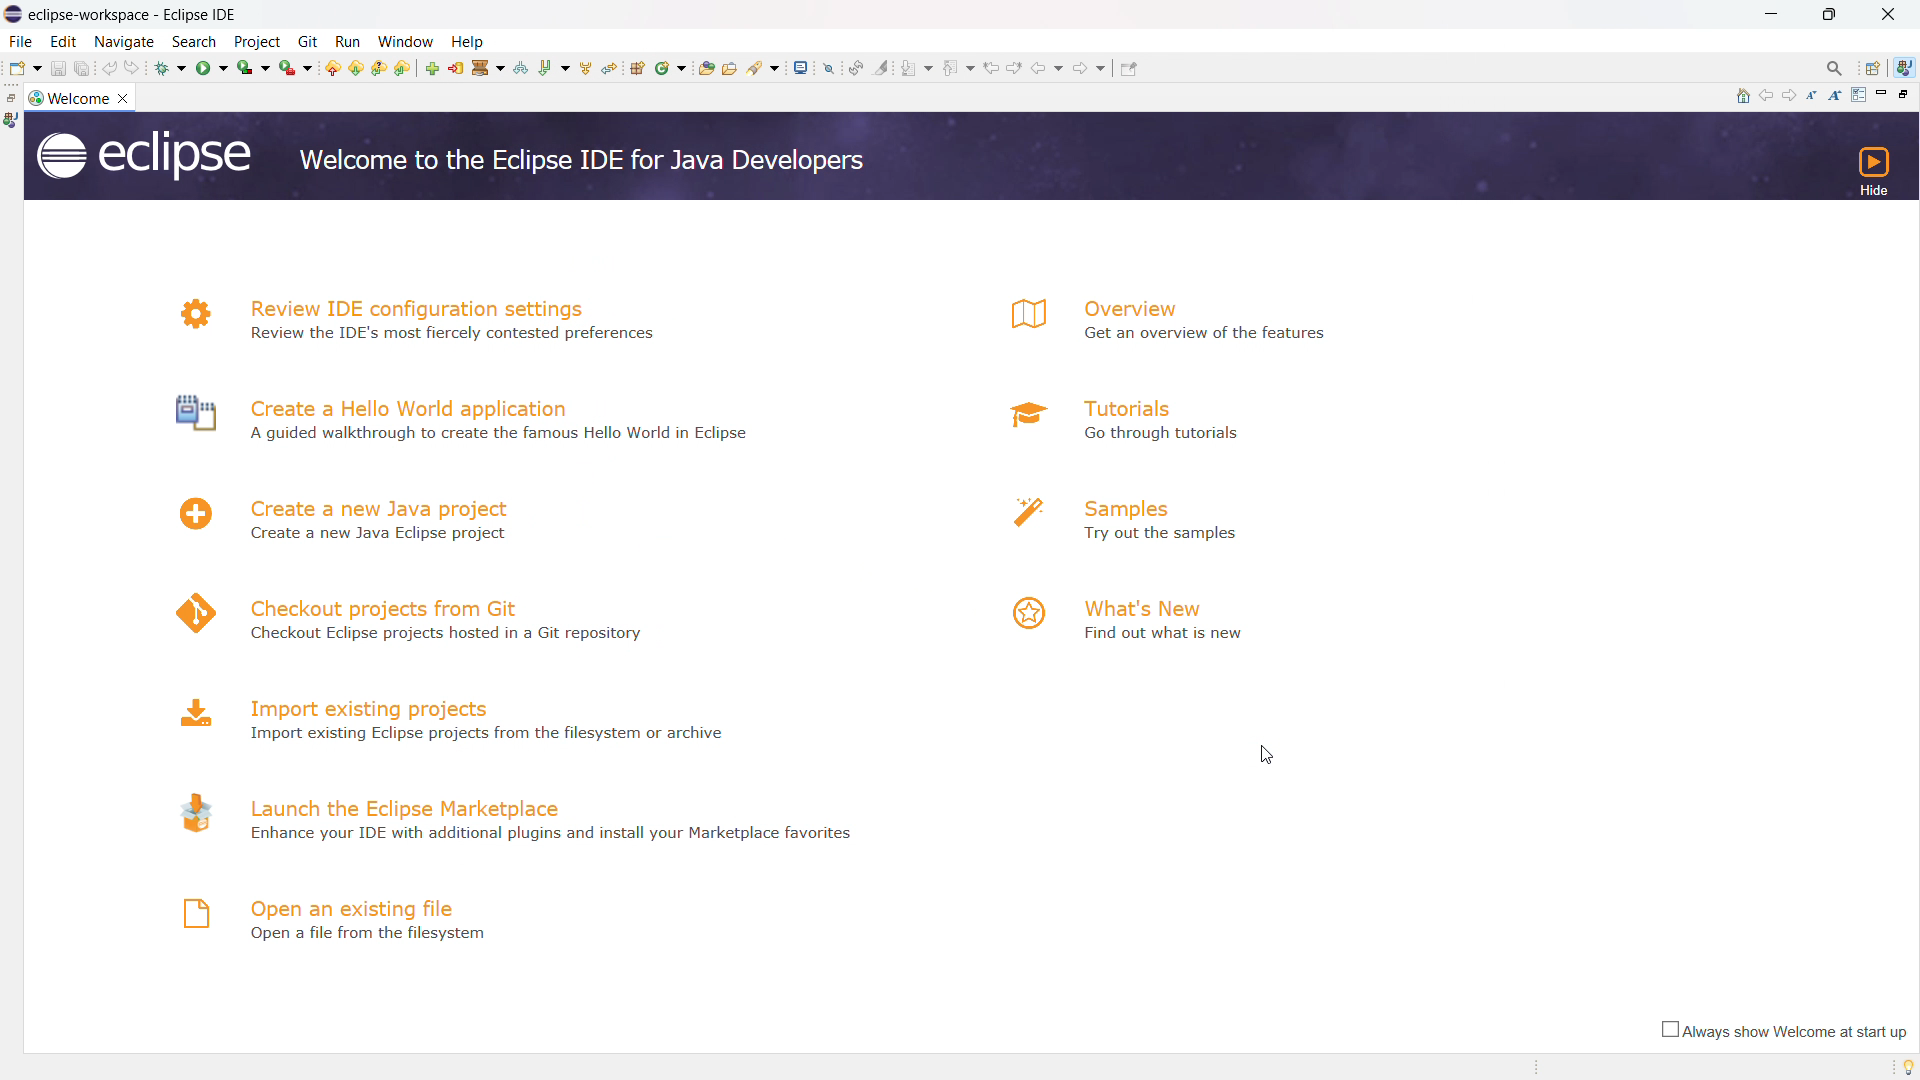 This screenshot has width=1920, height=1080. I want to click on Open a file from filesystem, so click(365, 936).